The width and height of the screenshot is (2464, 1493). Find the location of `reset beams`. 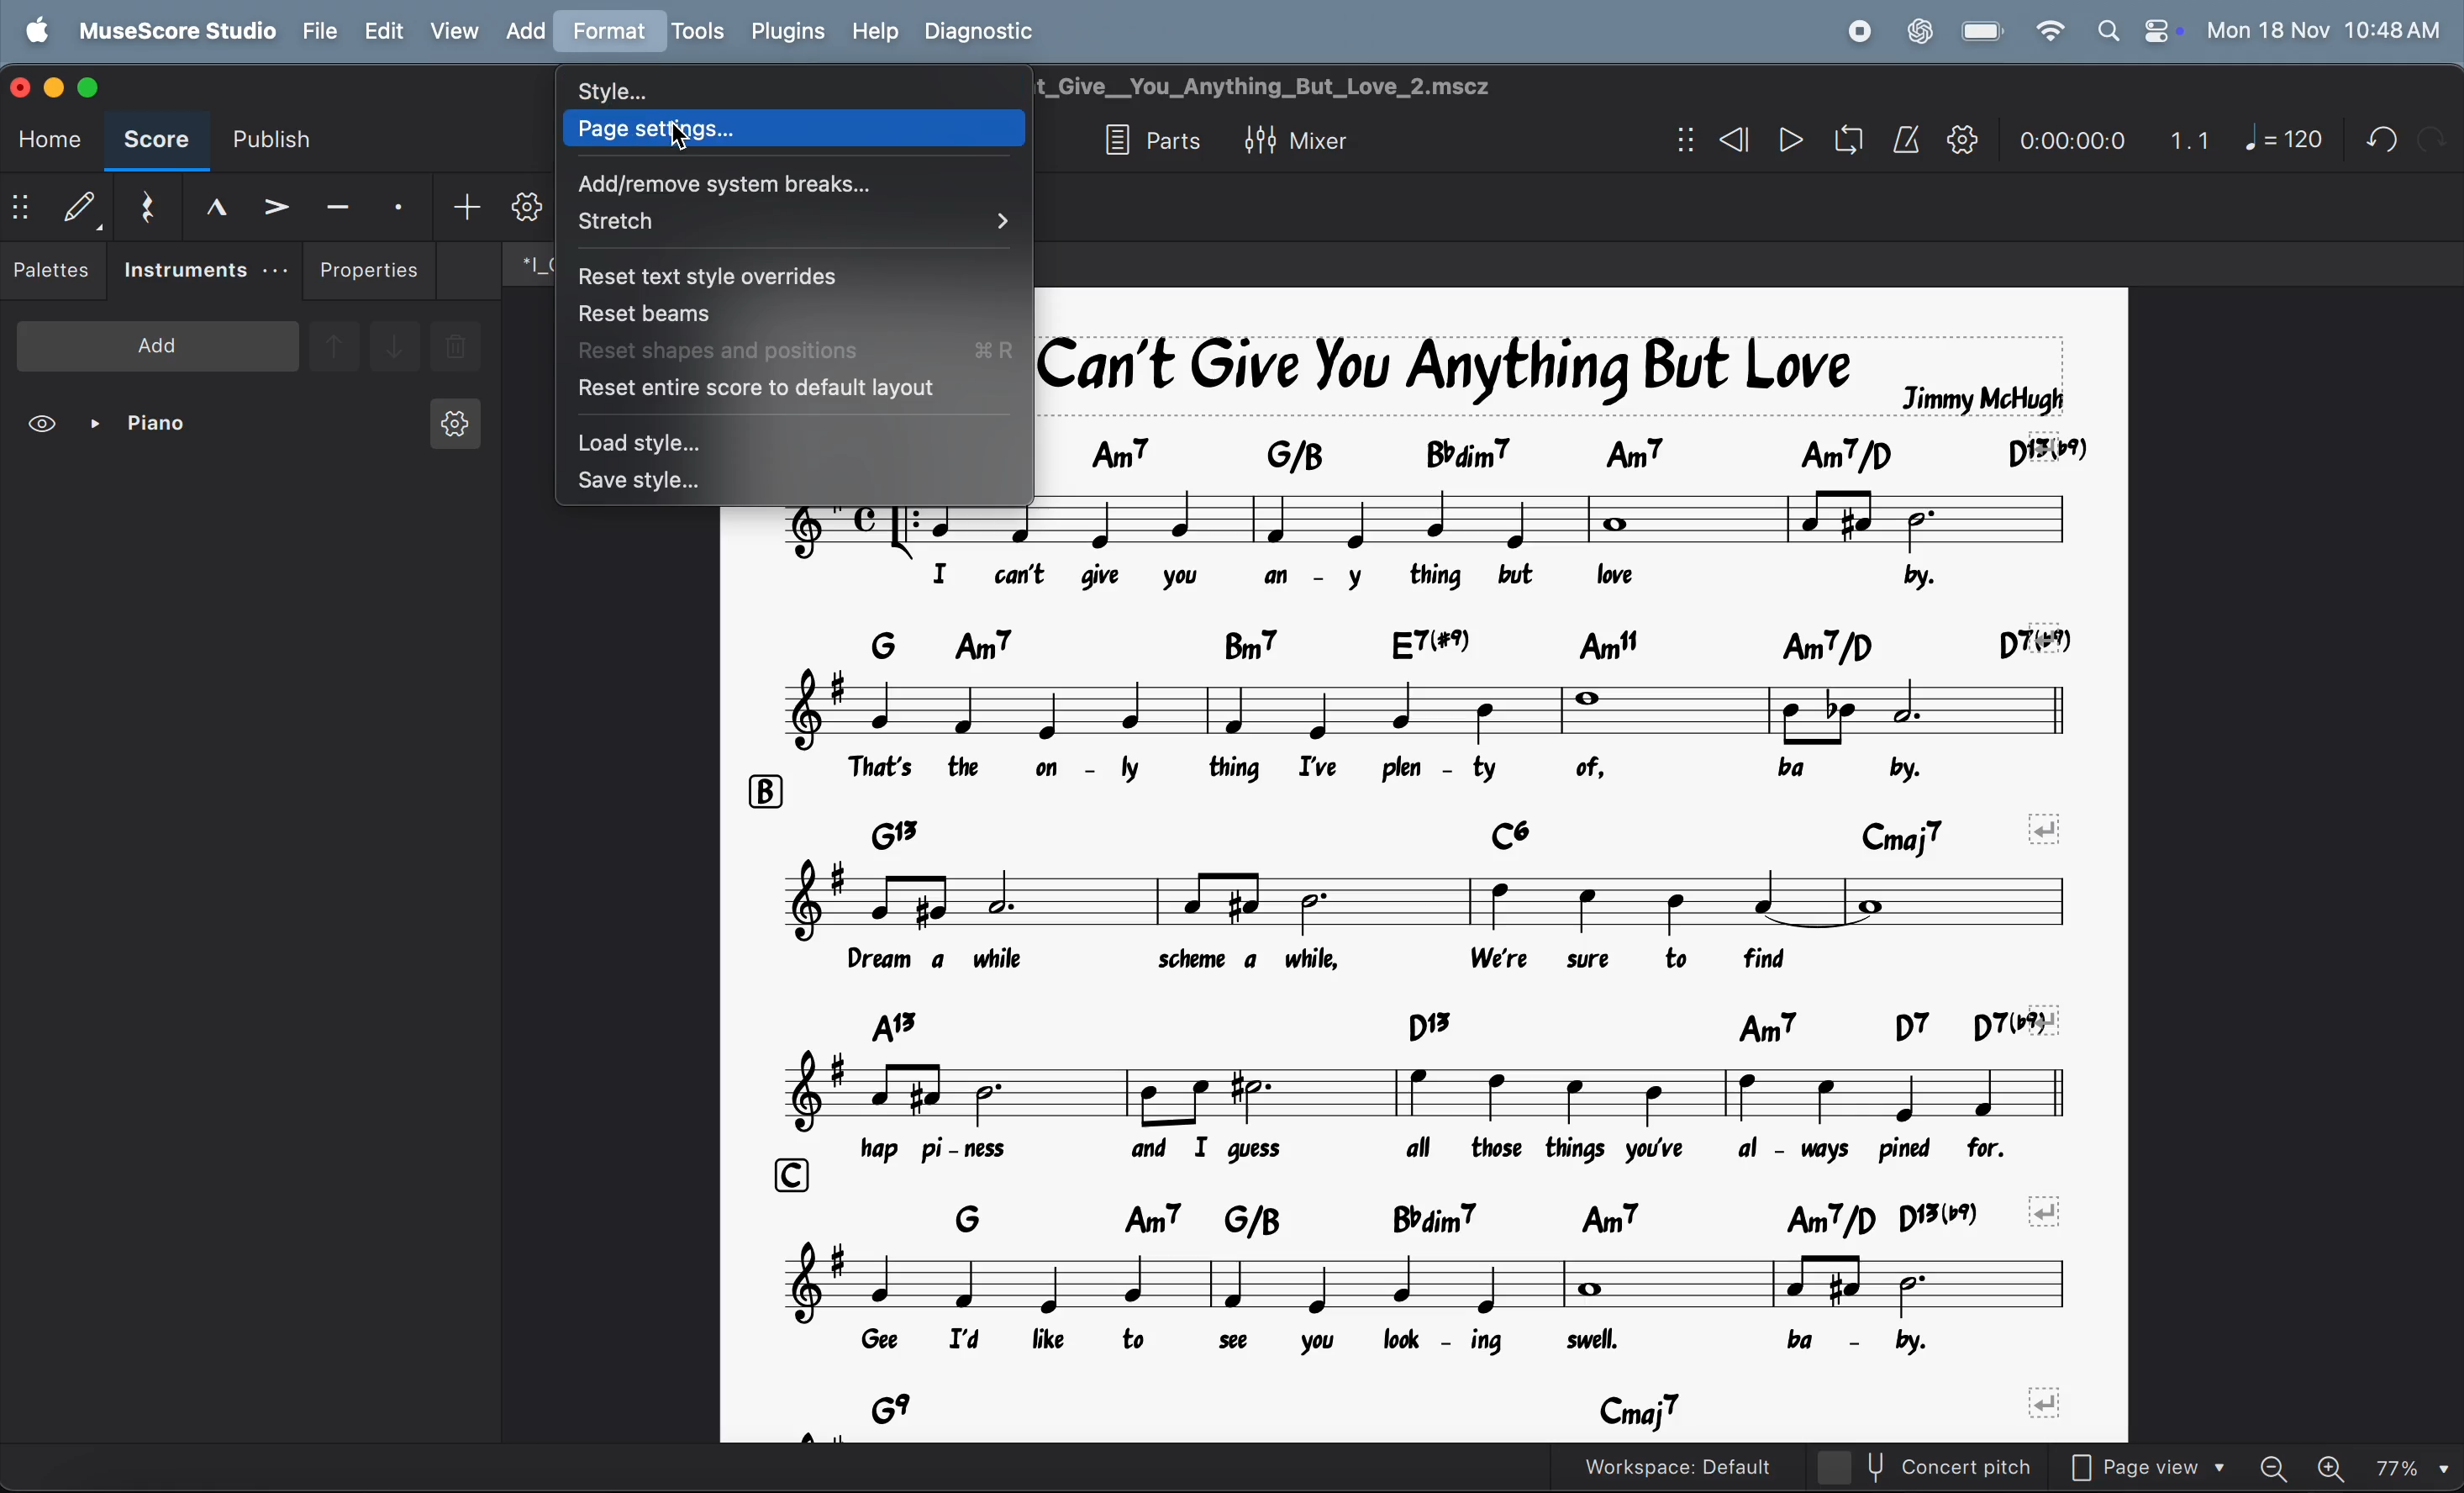

reset beams is located at coordinates (783, 312).